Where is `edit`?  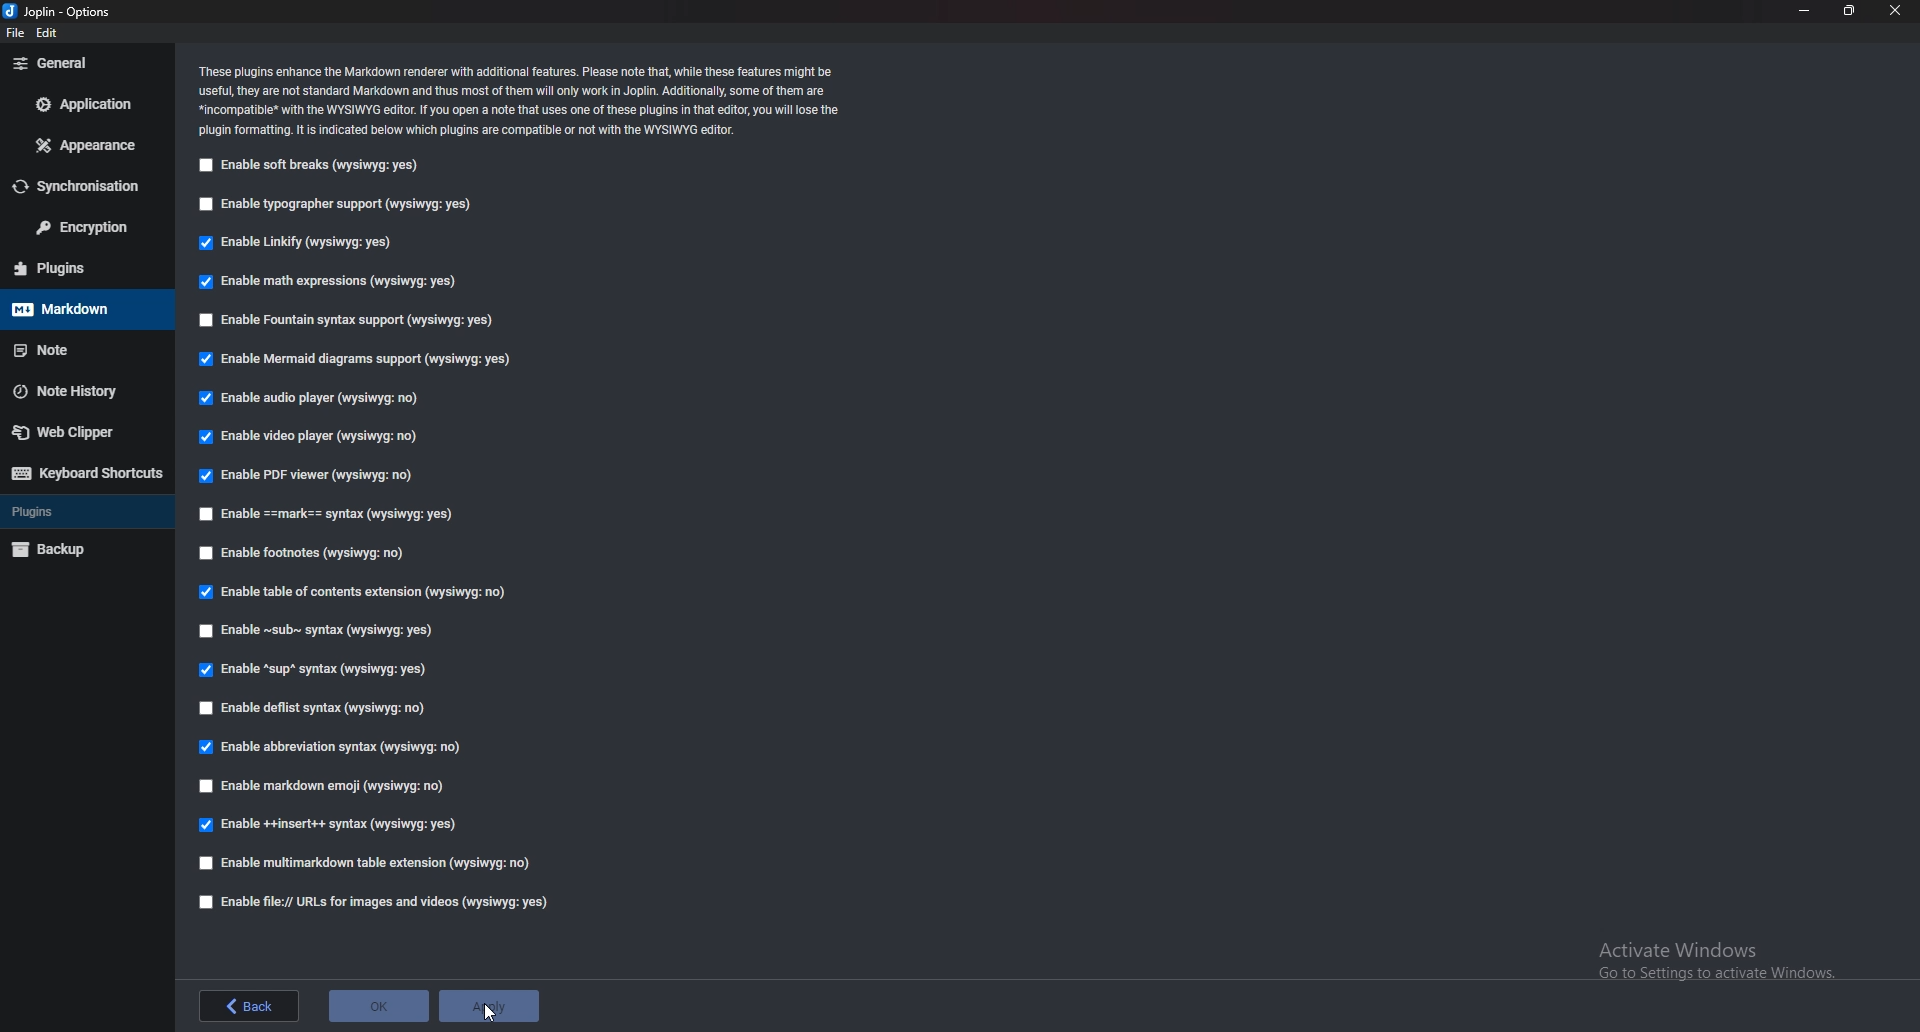
edit is located at coordinates (54, 34).